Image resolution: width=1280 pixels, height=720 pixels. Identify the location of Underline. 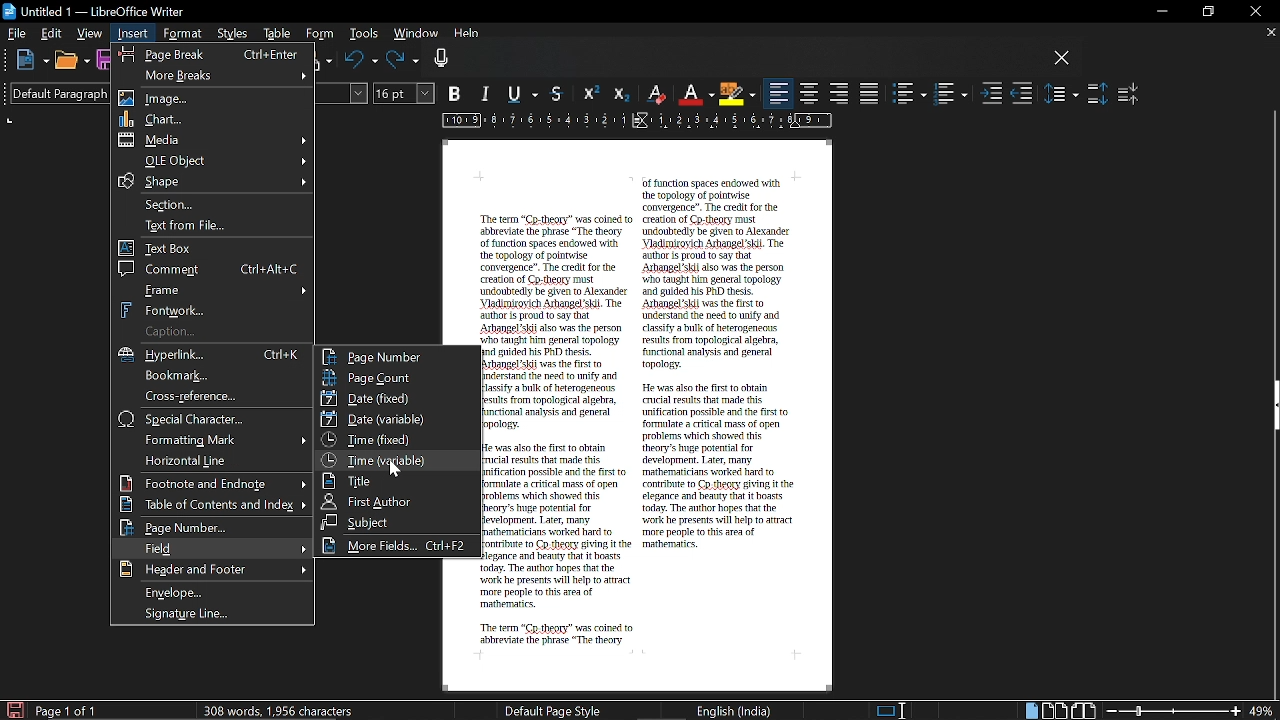
(696, 94).